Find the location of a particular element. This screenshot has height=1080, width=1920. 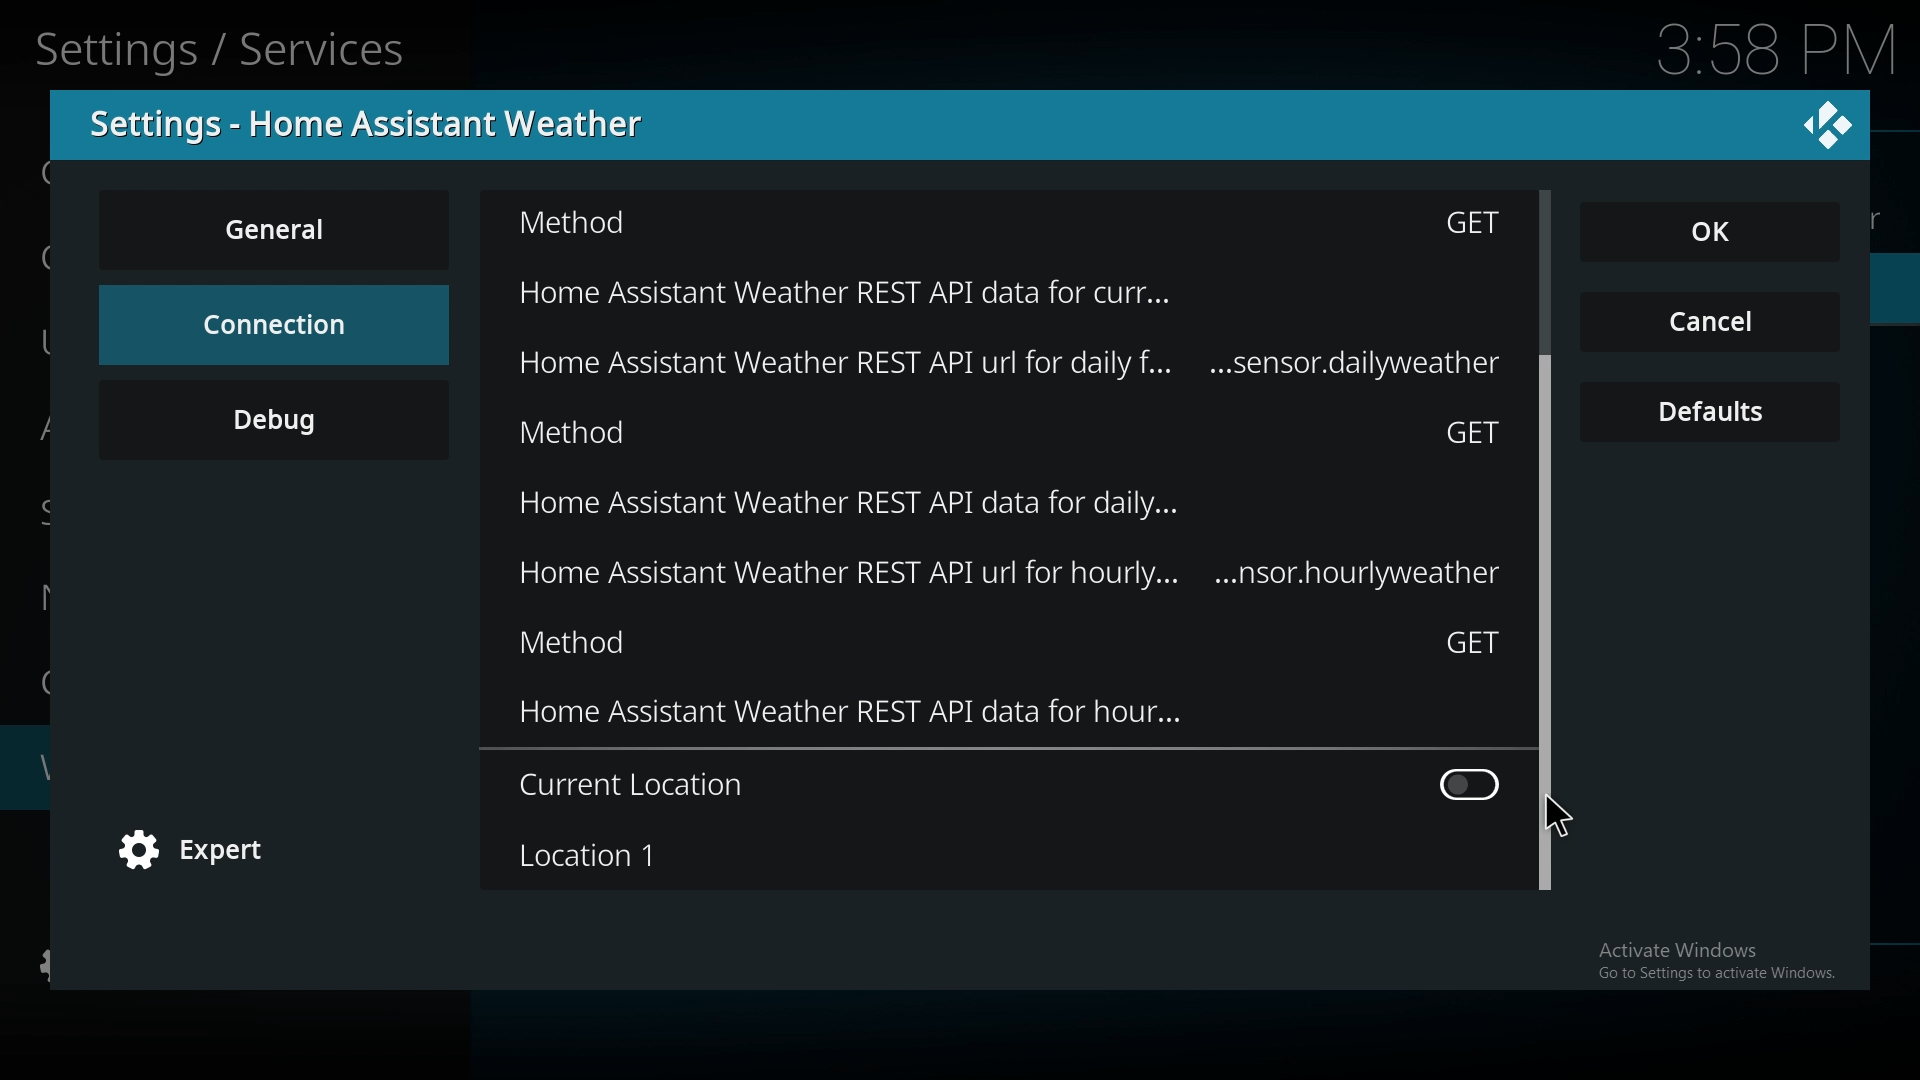

cursor is located at coordinates (1560, 817).